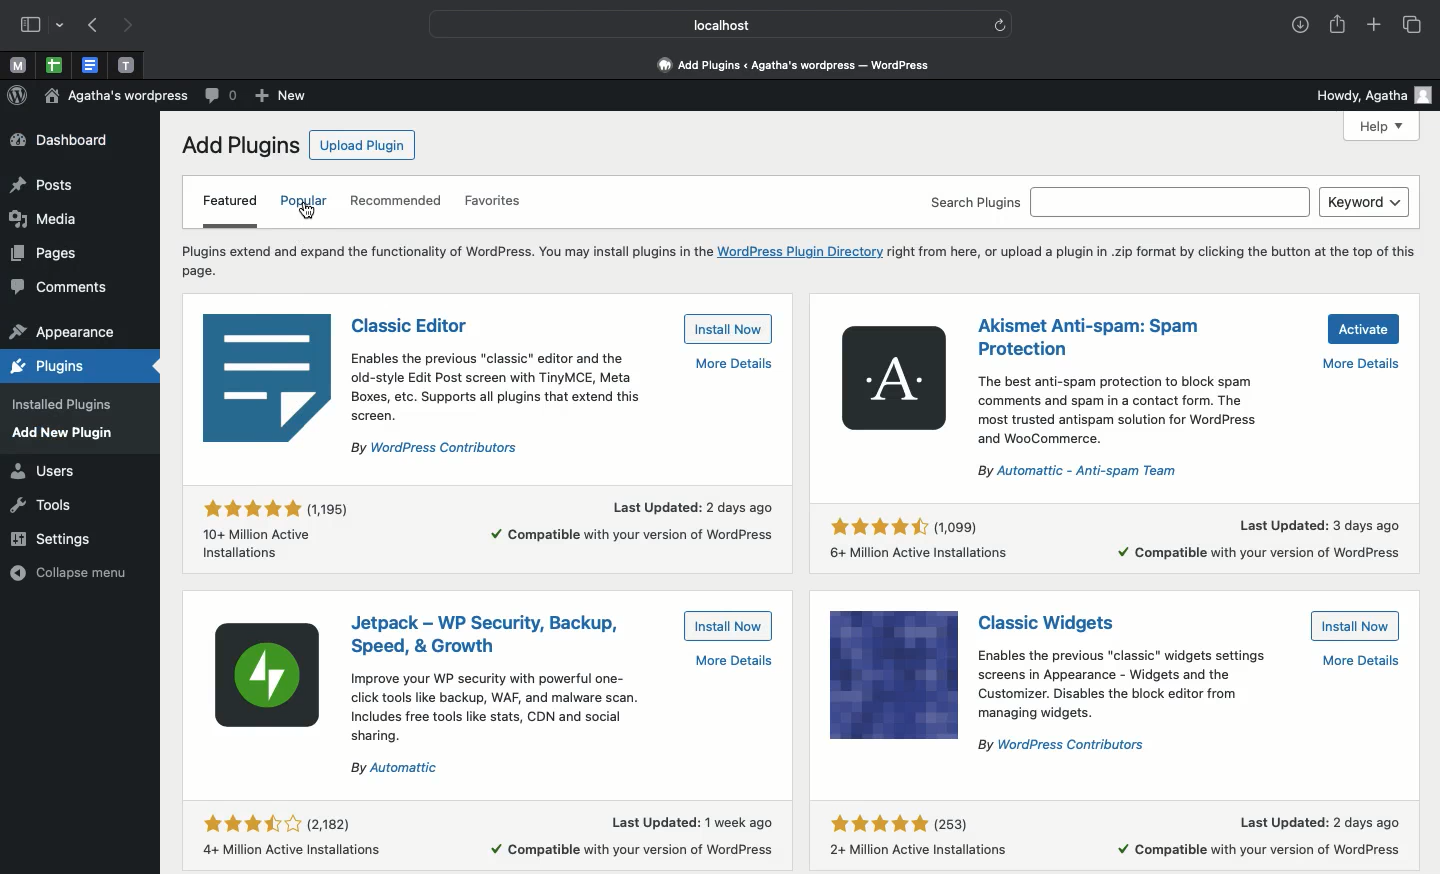 The height and width of the screenshot is (874, 1440). Describe the element at coordinates (1297, 27) in the screenshot. I see `Downloads` at that location.